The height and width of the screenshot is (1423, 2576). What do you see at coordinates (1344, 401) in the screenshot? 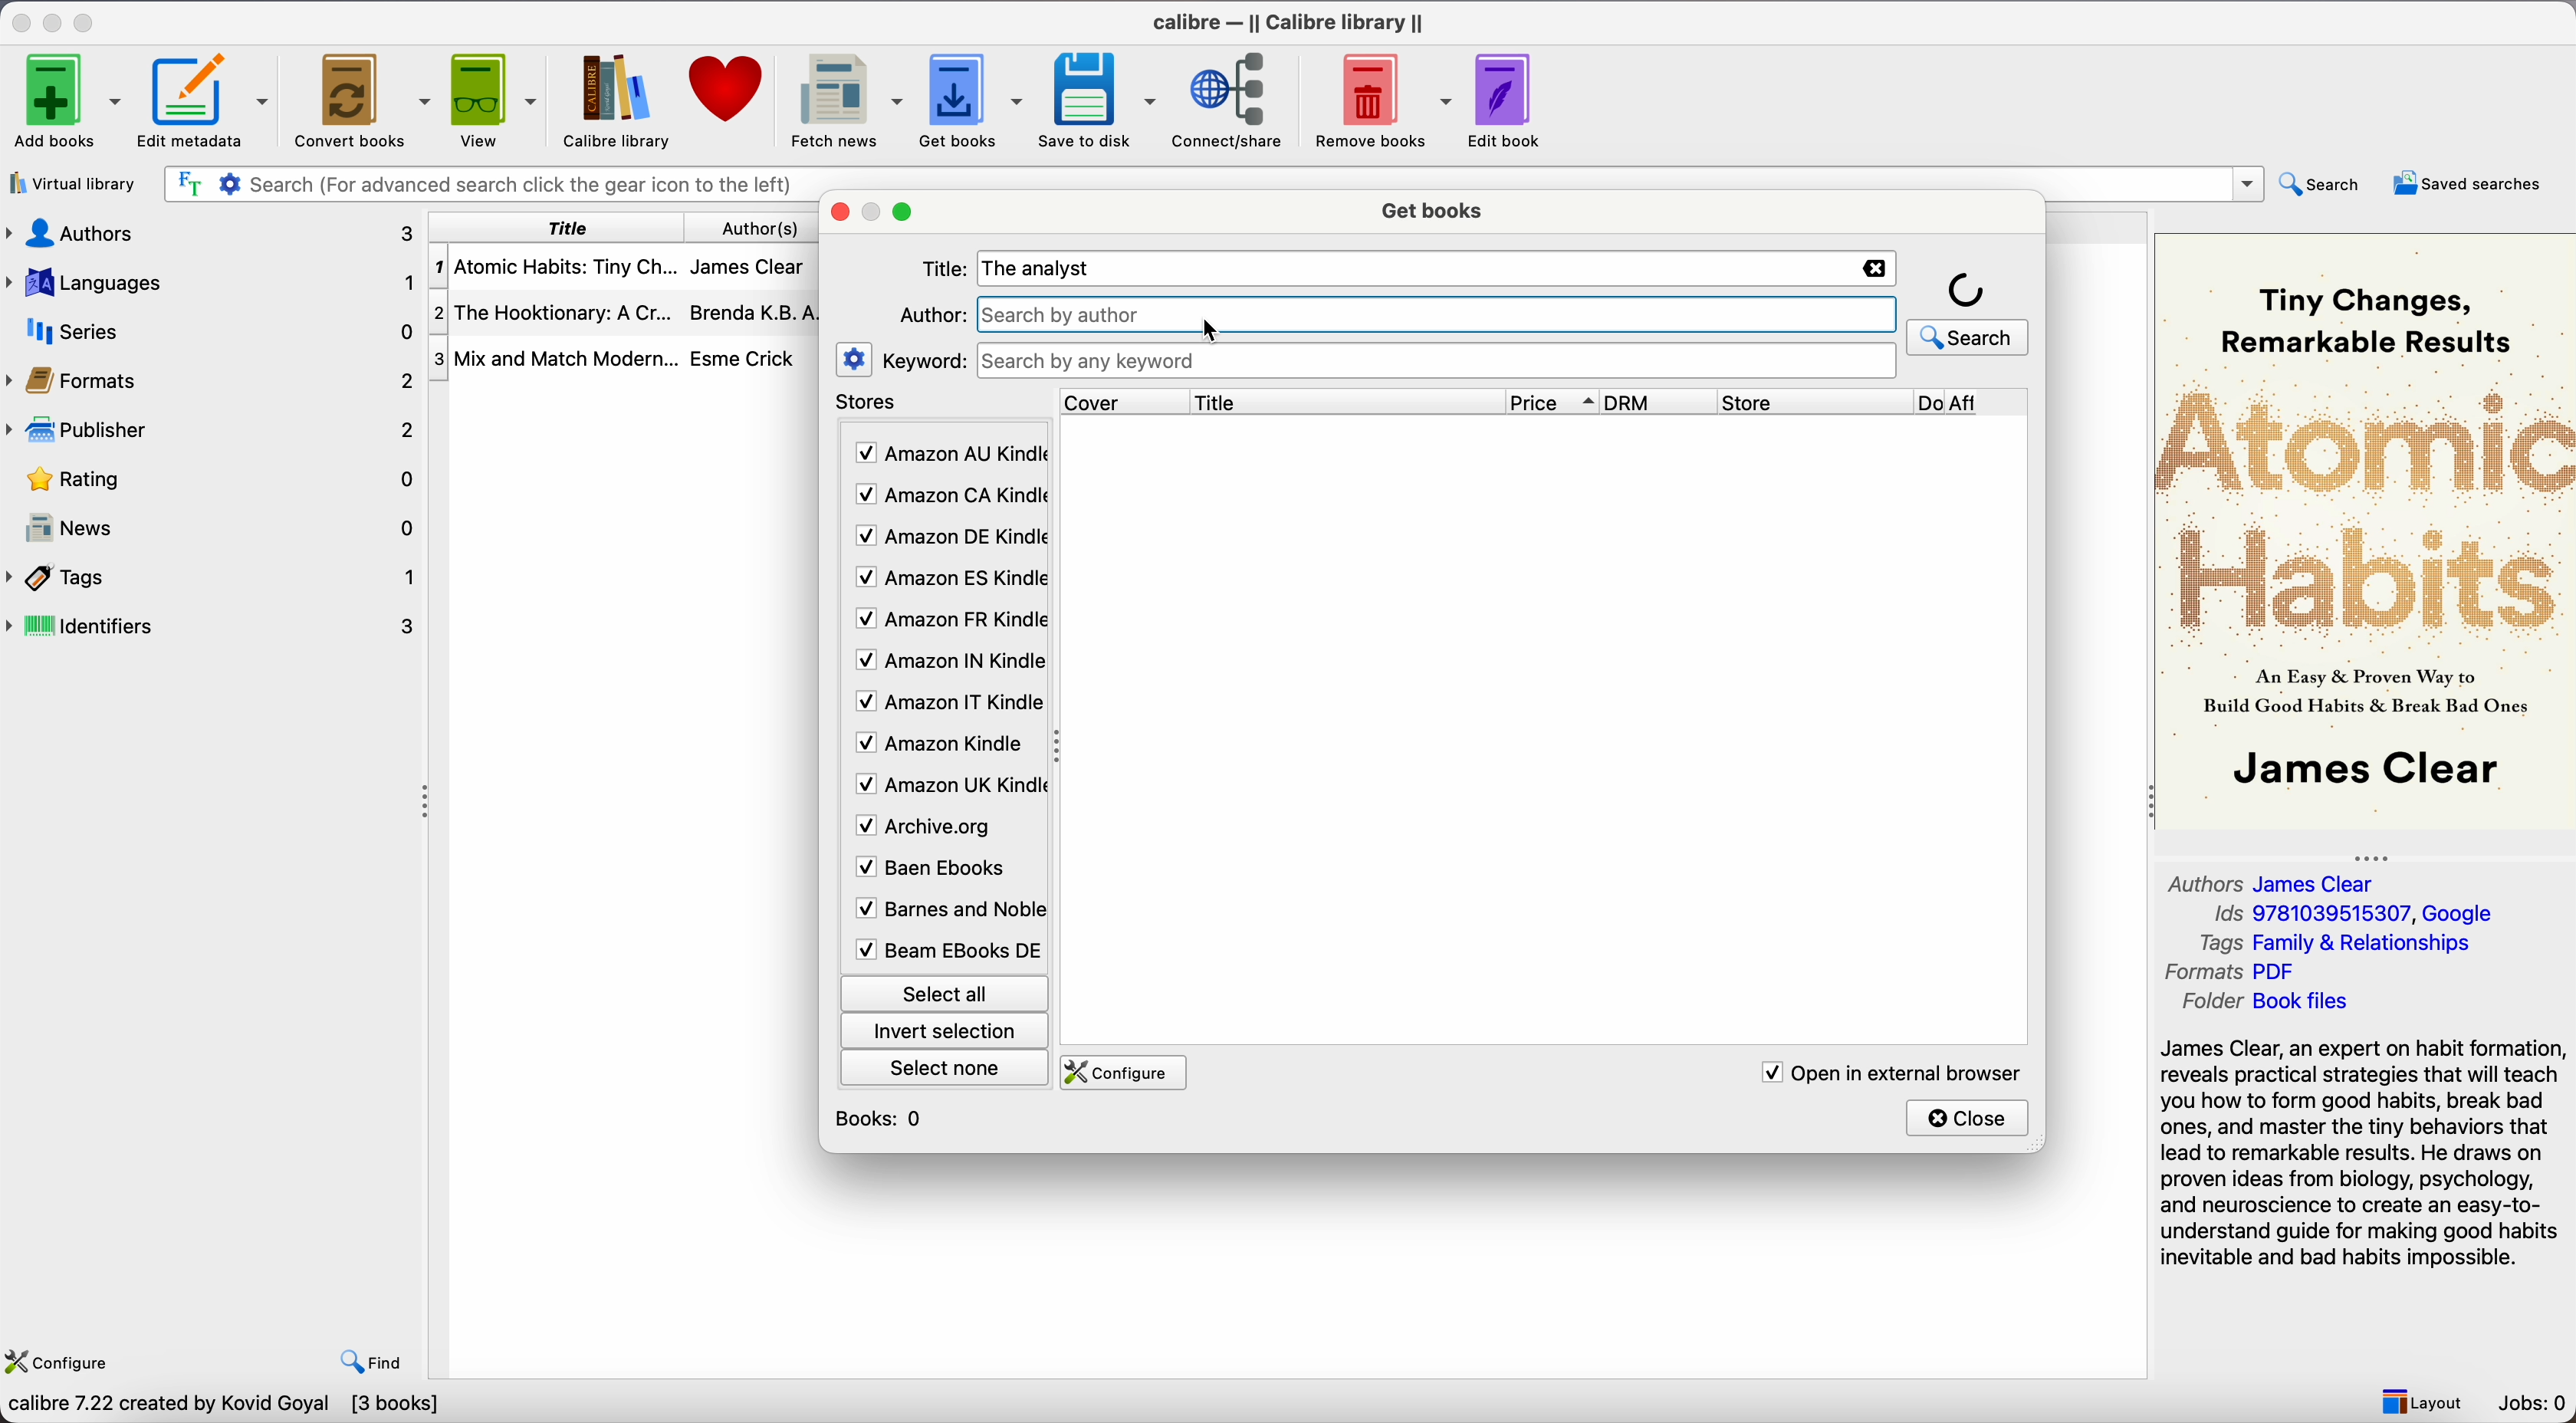
I see `title` at bounding box center [1344, 401].